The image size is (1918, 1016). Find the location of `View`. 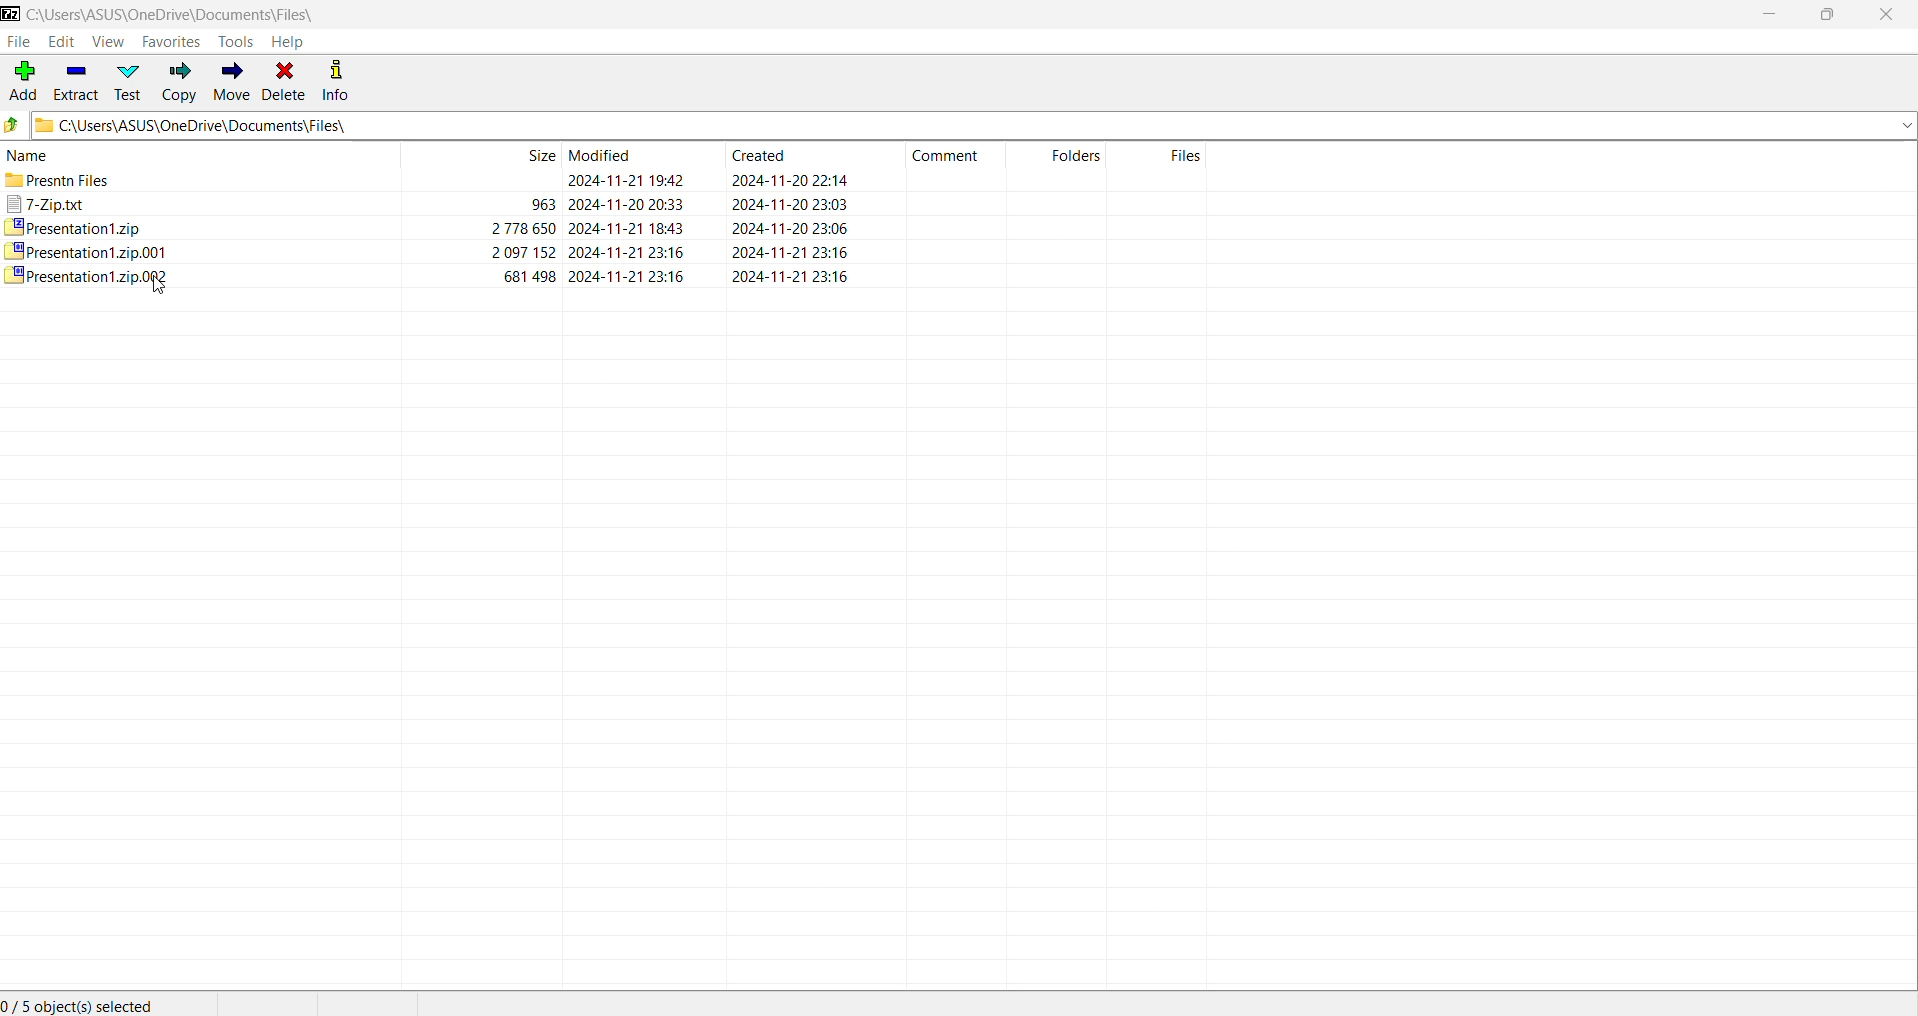

View is located at coordinates (108, 41).